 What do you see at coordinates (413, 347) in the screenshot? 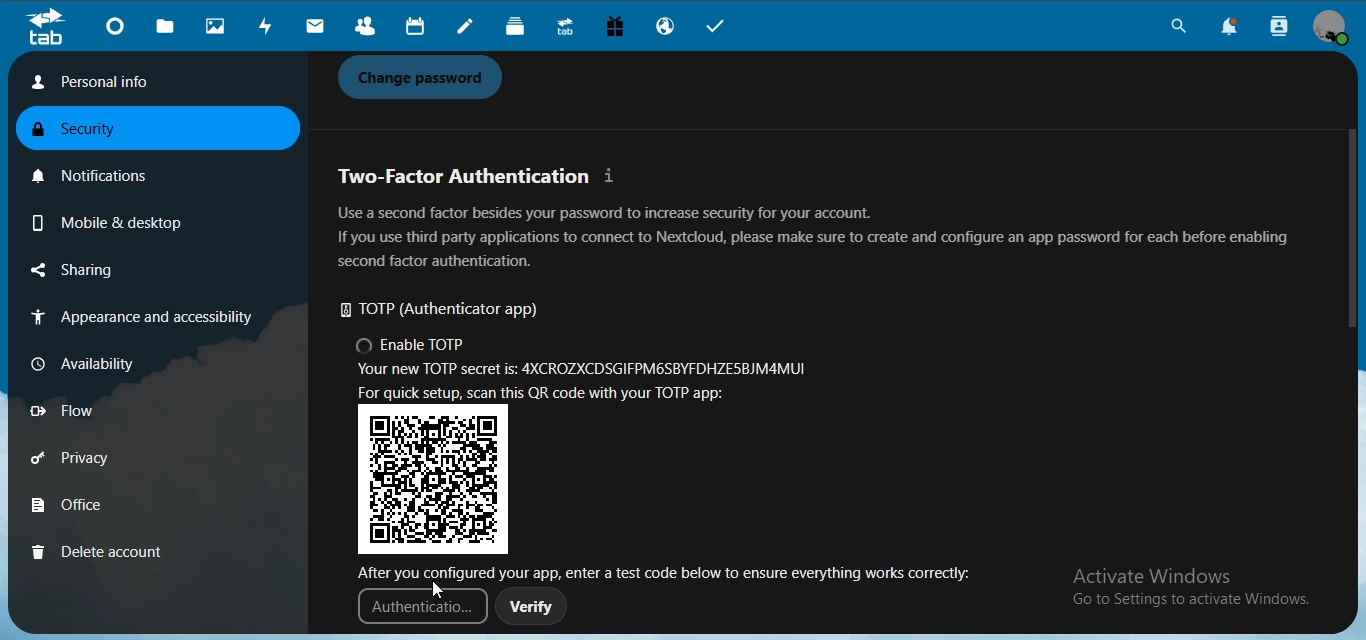
I see `enable TOTP` at bounding box center [413, 347].